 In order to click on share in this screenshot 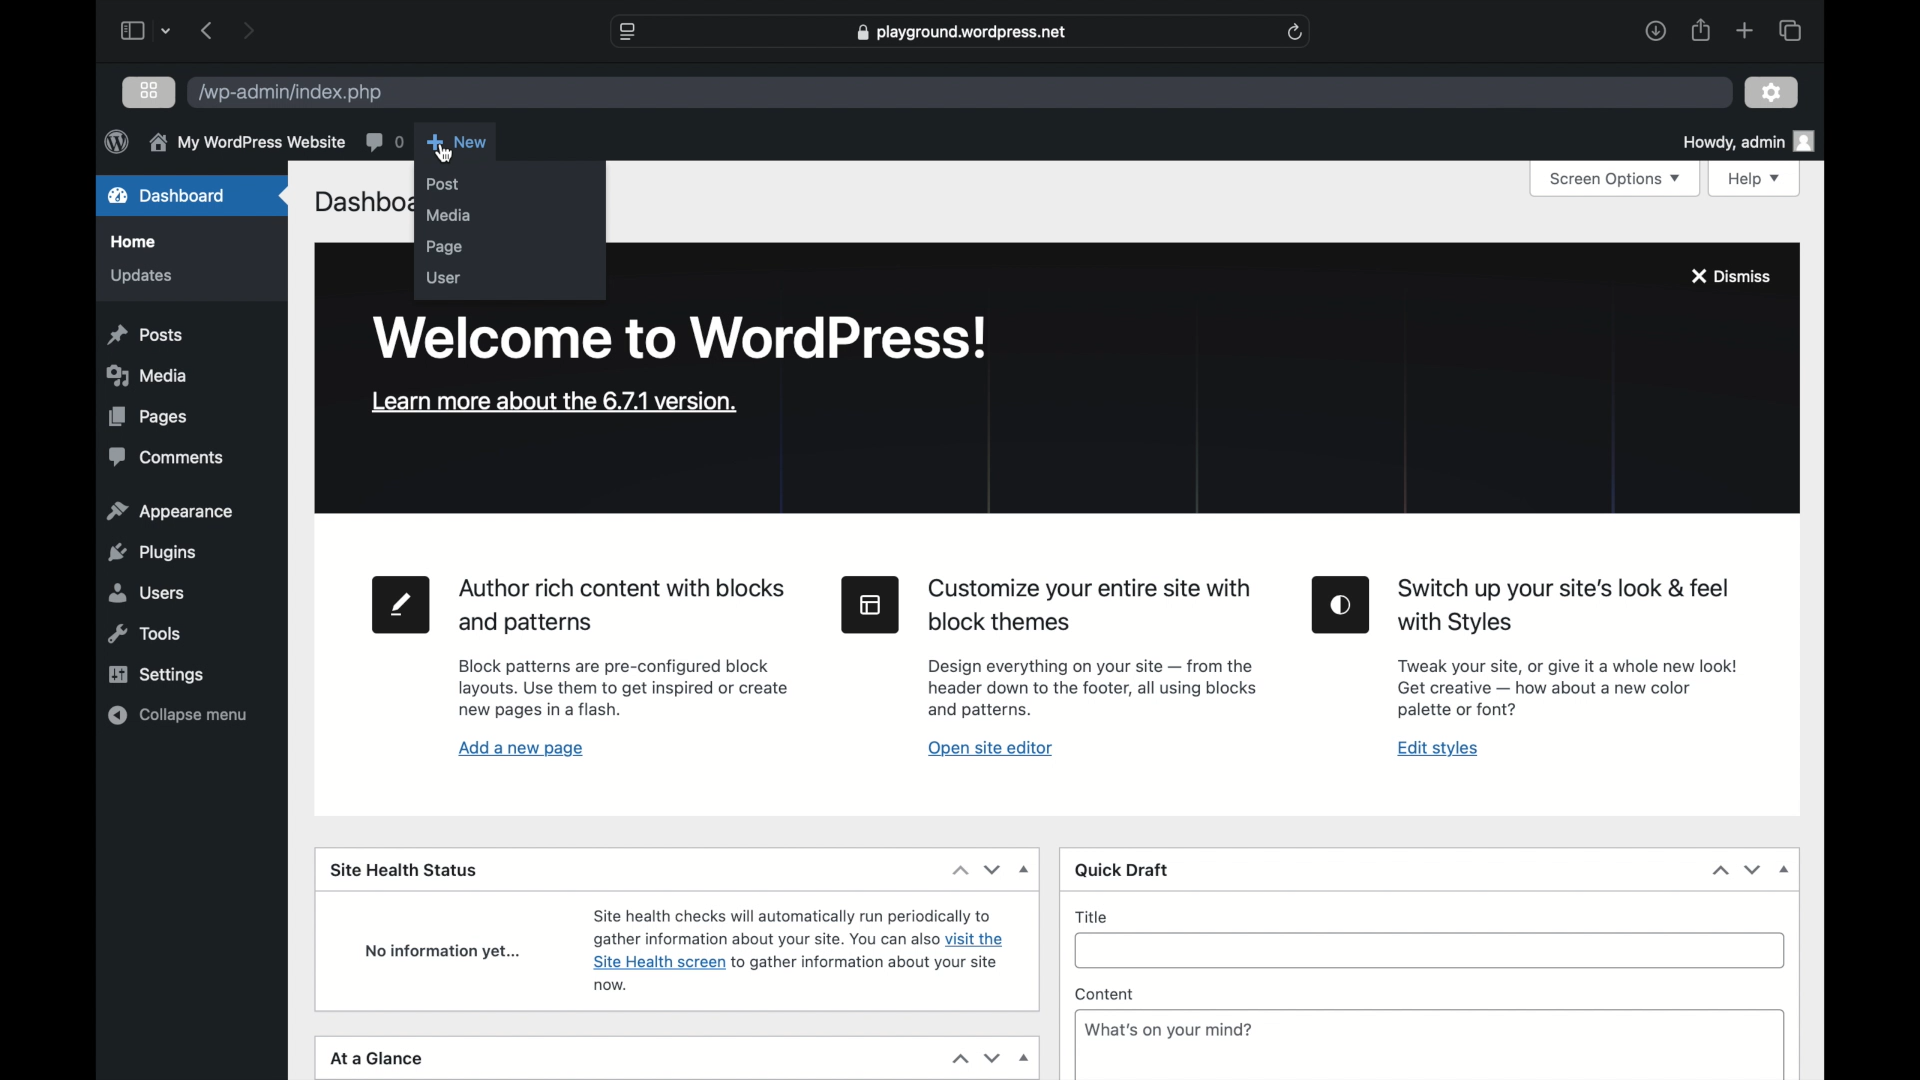, I will do `click(1699, 31)`.